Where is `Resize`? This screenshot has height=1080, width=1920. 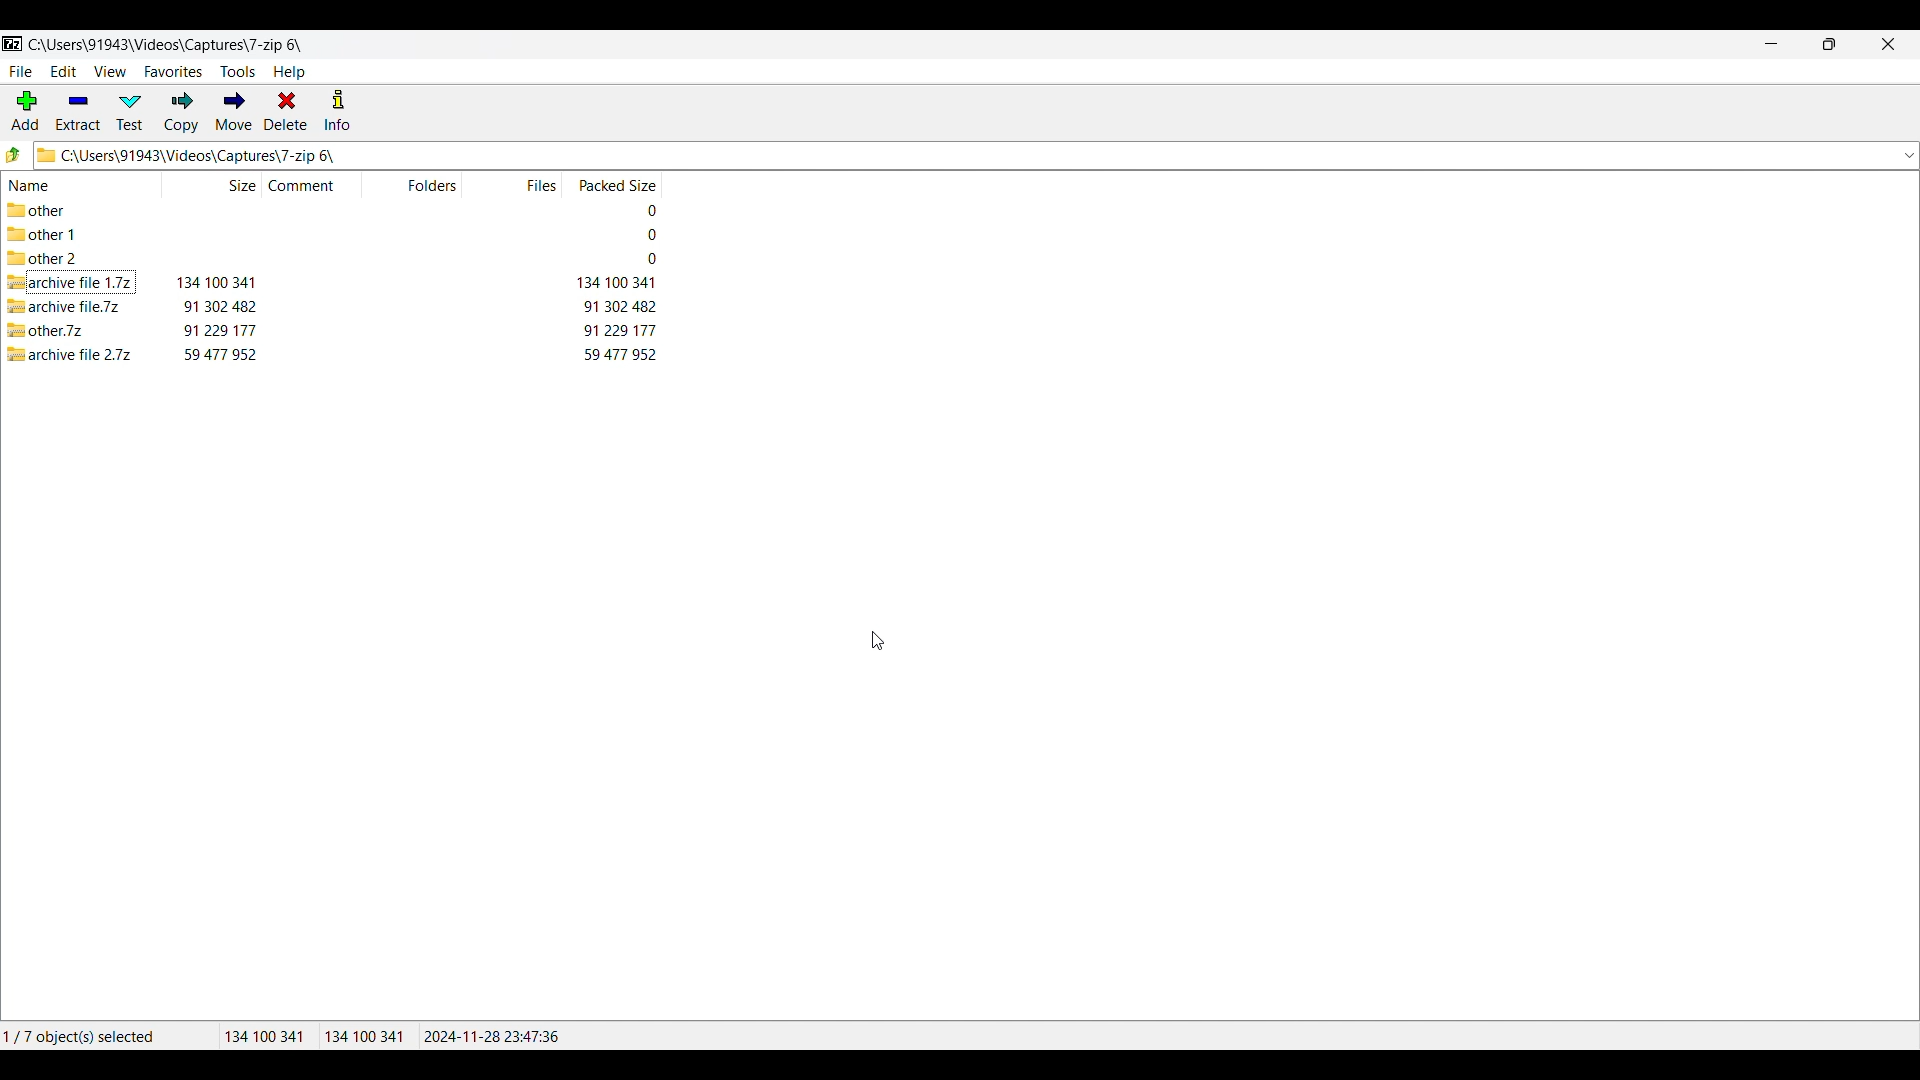 Resize is located at coordinates (1829, 44).